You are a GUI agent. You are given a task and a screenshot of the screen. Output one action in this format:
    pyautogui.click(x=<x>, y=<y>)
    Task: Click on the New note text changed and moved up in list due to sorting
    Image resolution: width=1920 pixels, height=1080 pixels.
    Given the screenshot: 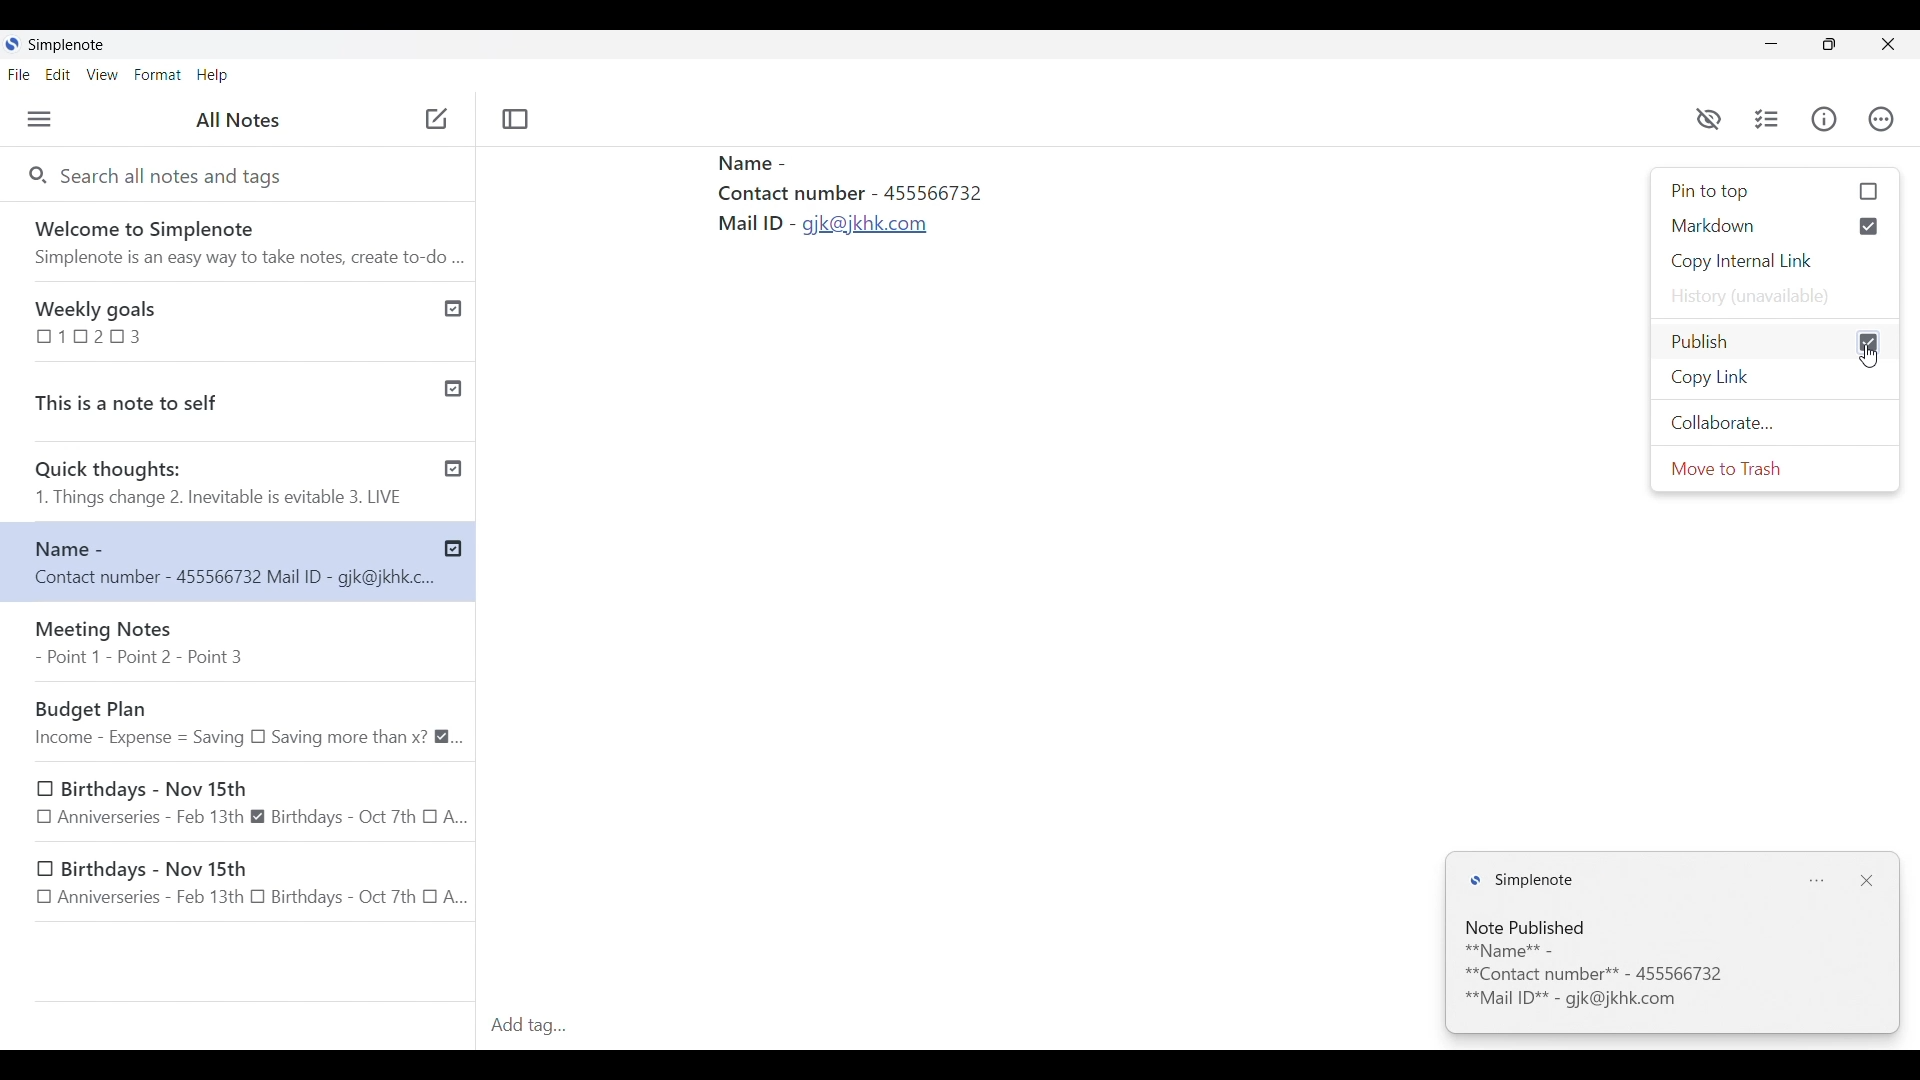 What is the action you would take?
    pyautogui.click(x=218, y=561)
    